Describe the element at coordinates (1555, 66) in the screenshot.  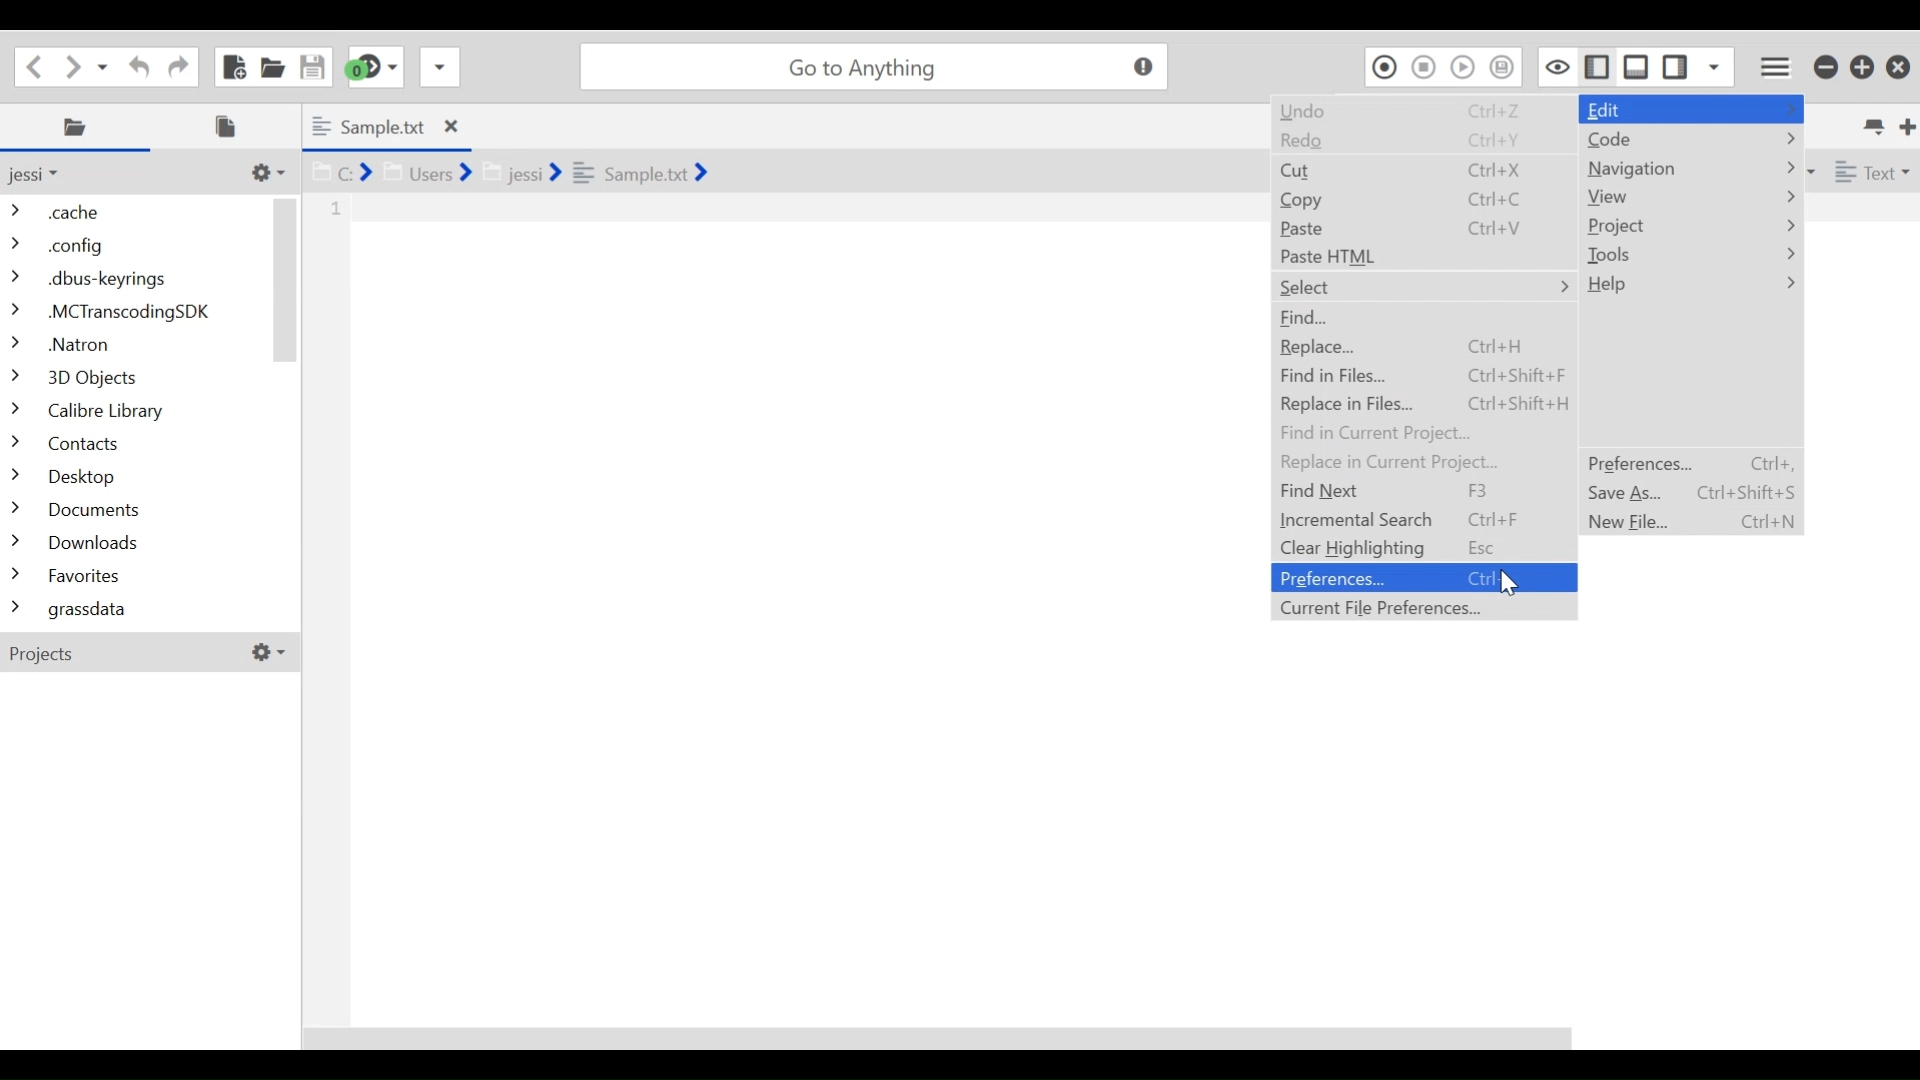
I see `Toggle focus mode` at that location.